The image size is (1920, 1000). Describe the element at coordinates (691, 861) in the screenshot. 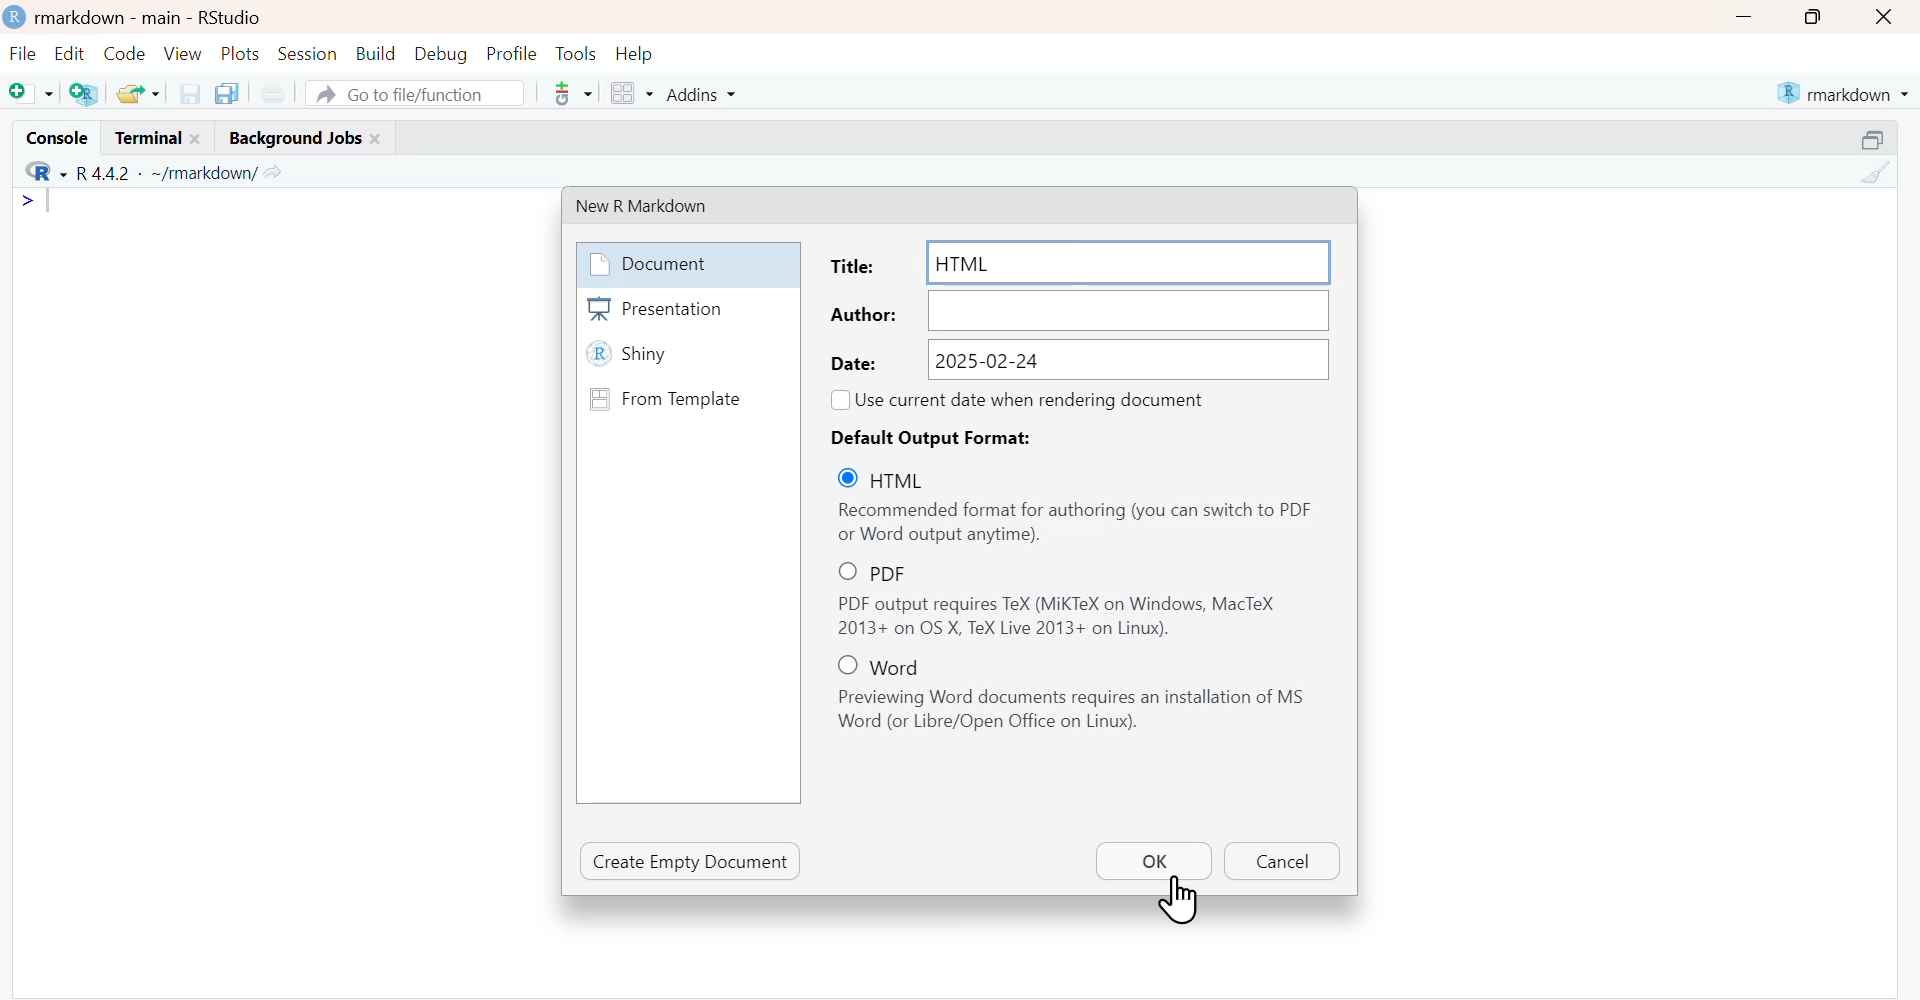

I see `Create Empty Document` at that location.